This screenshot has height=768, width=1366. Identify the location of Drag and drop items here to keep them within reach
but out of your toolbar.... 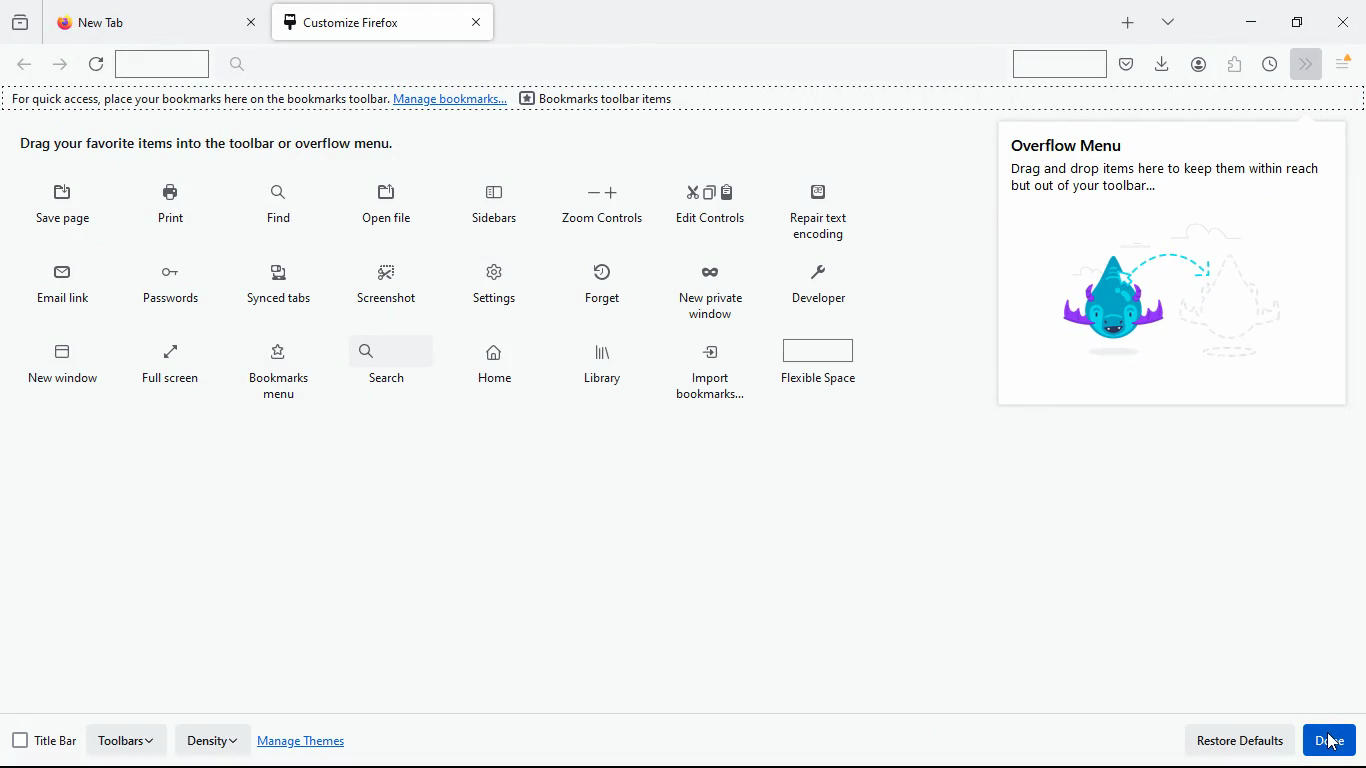
(1169, 178).